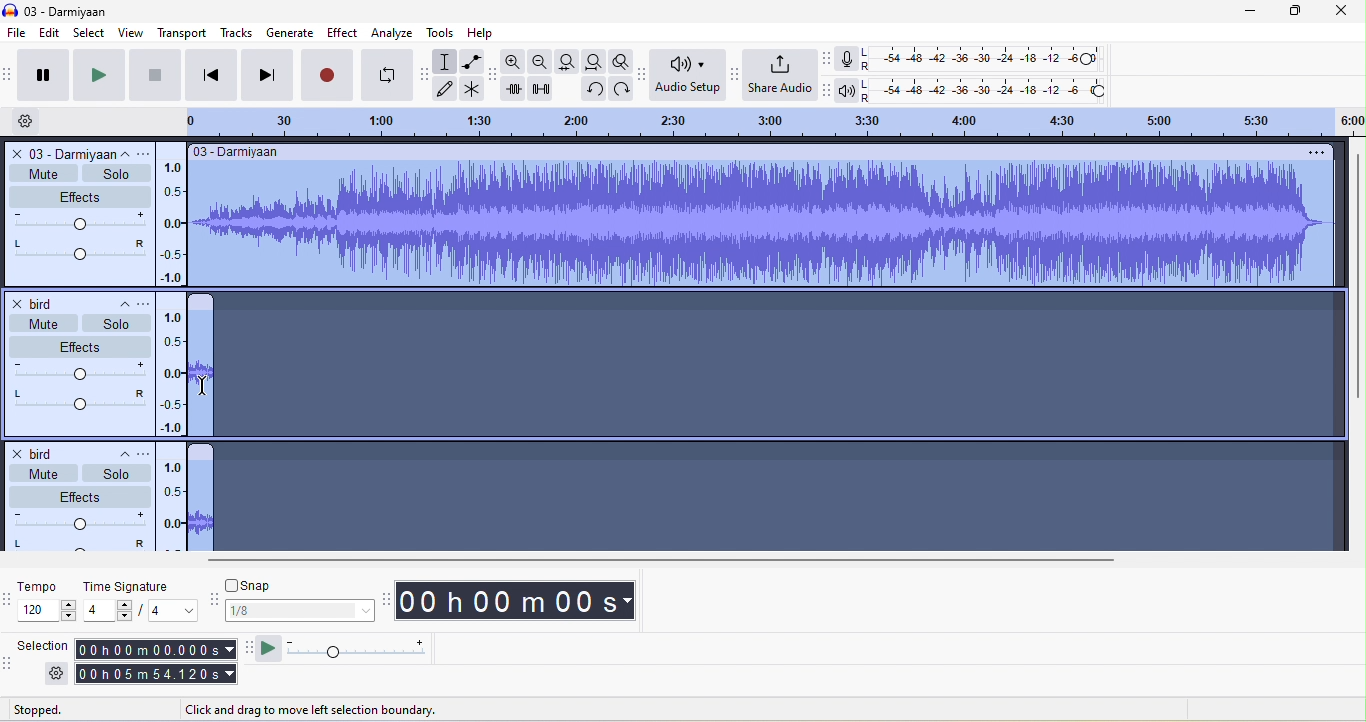  Describe the element at coordinates (44, 647) in the screenshot. I see `selection` at that location.